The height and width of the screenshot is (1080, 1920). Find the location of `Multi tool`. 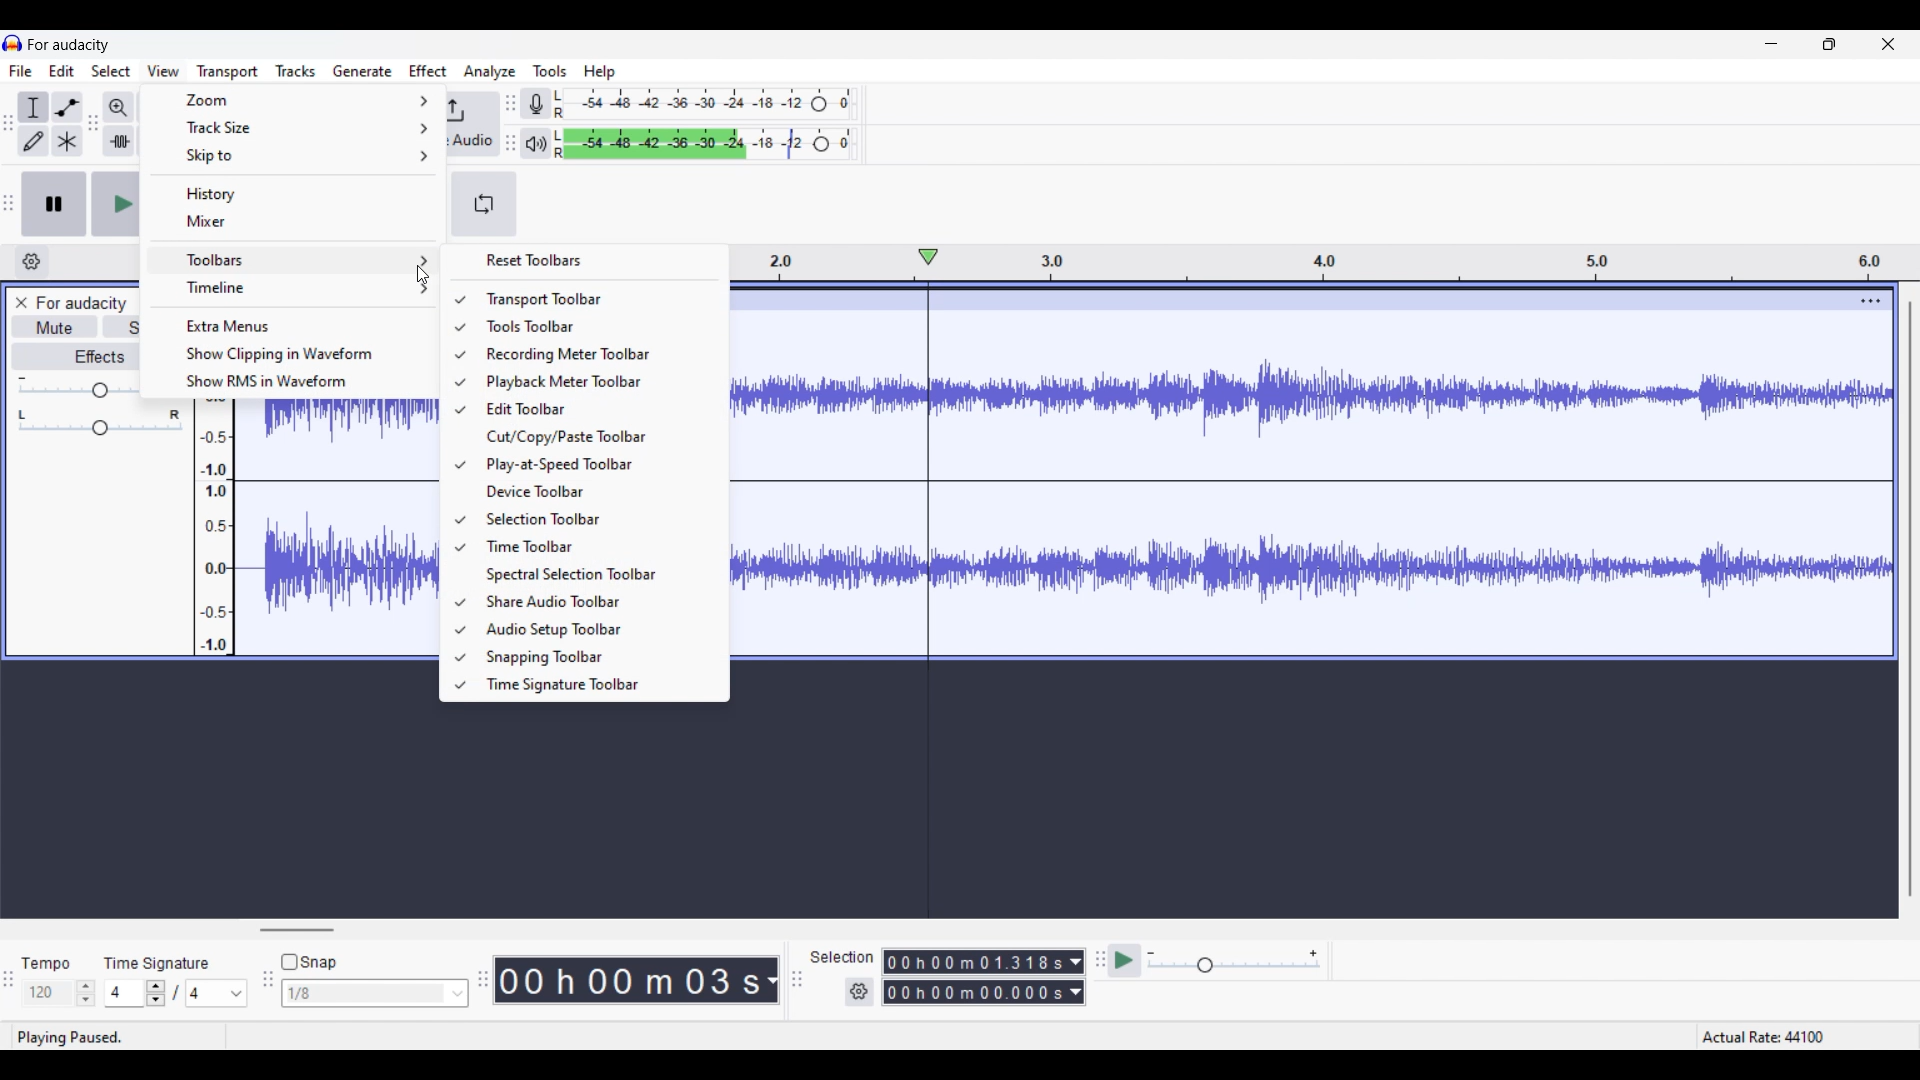

Multi tool is located at coordinates (67, 140).